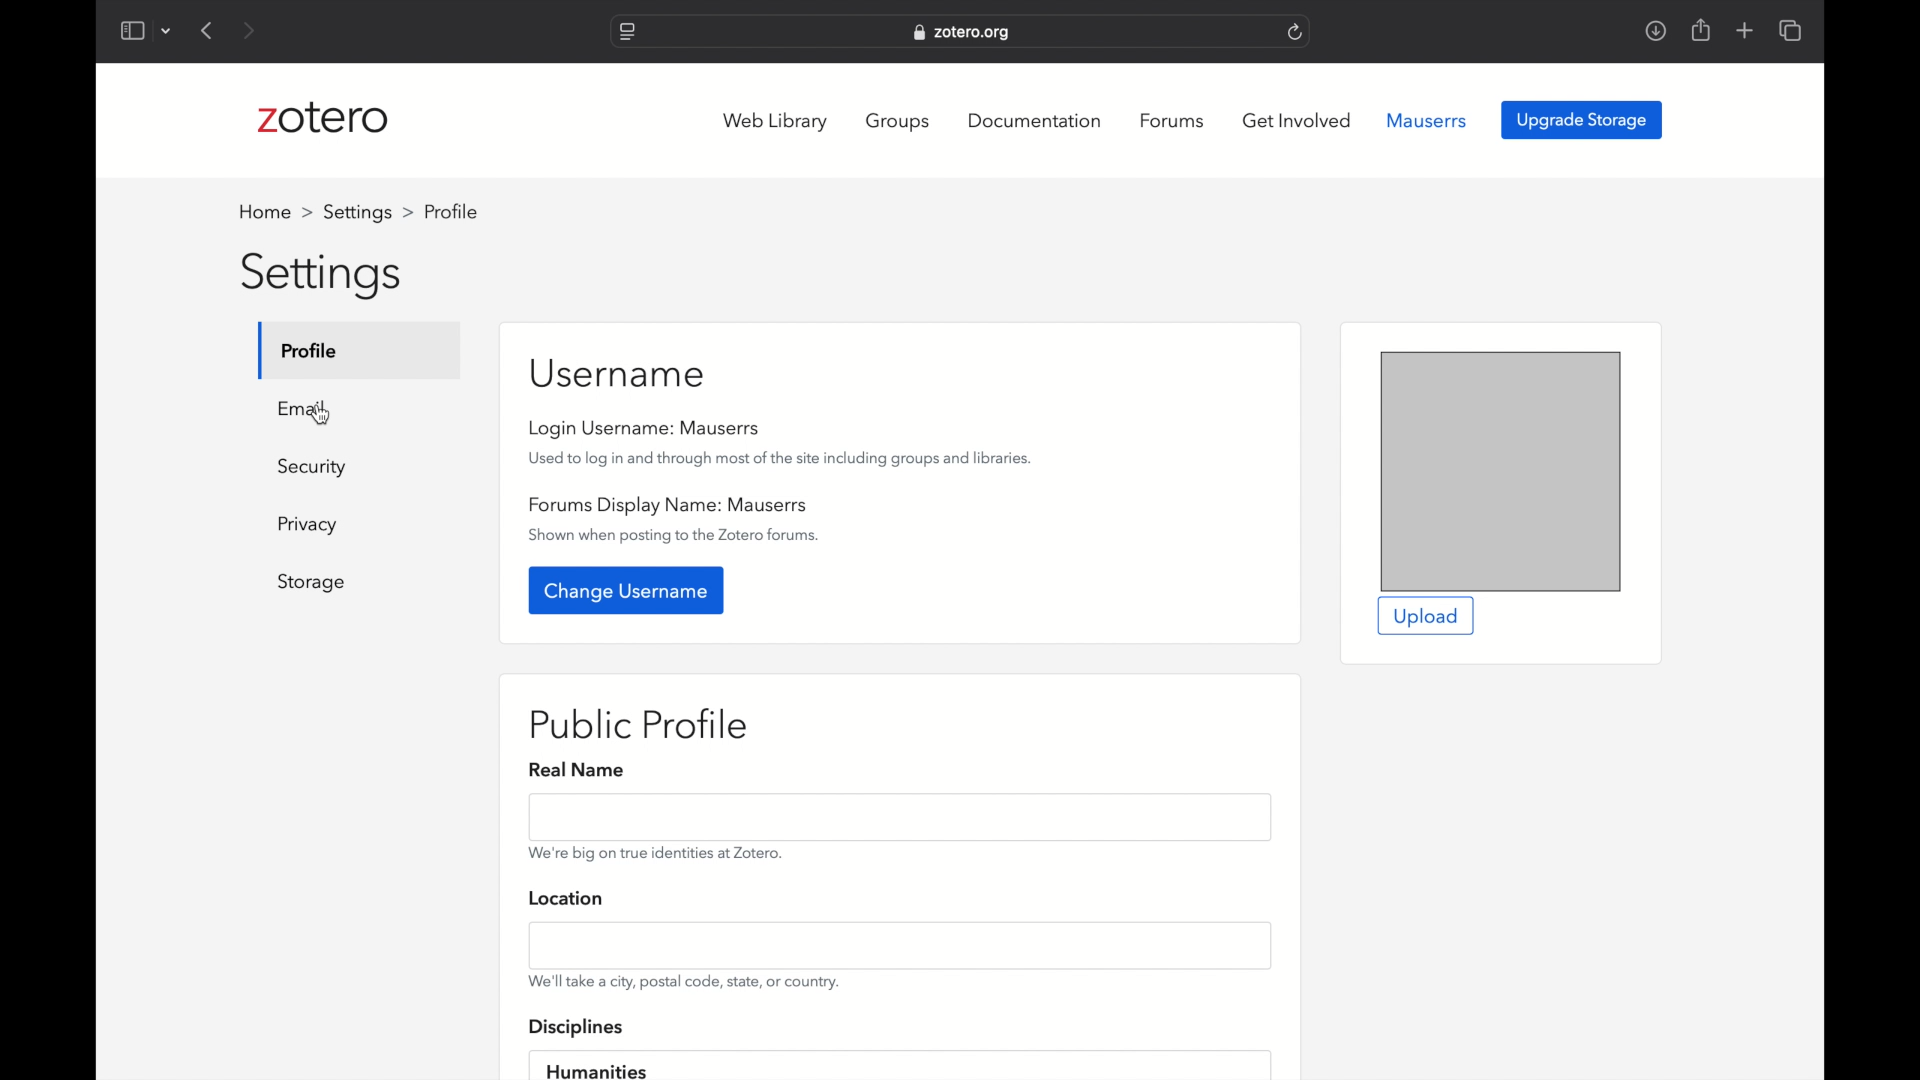  Describe the element at coordinates (166, 30) in the screenshot. I see `dropdown` at that location.